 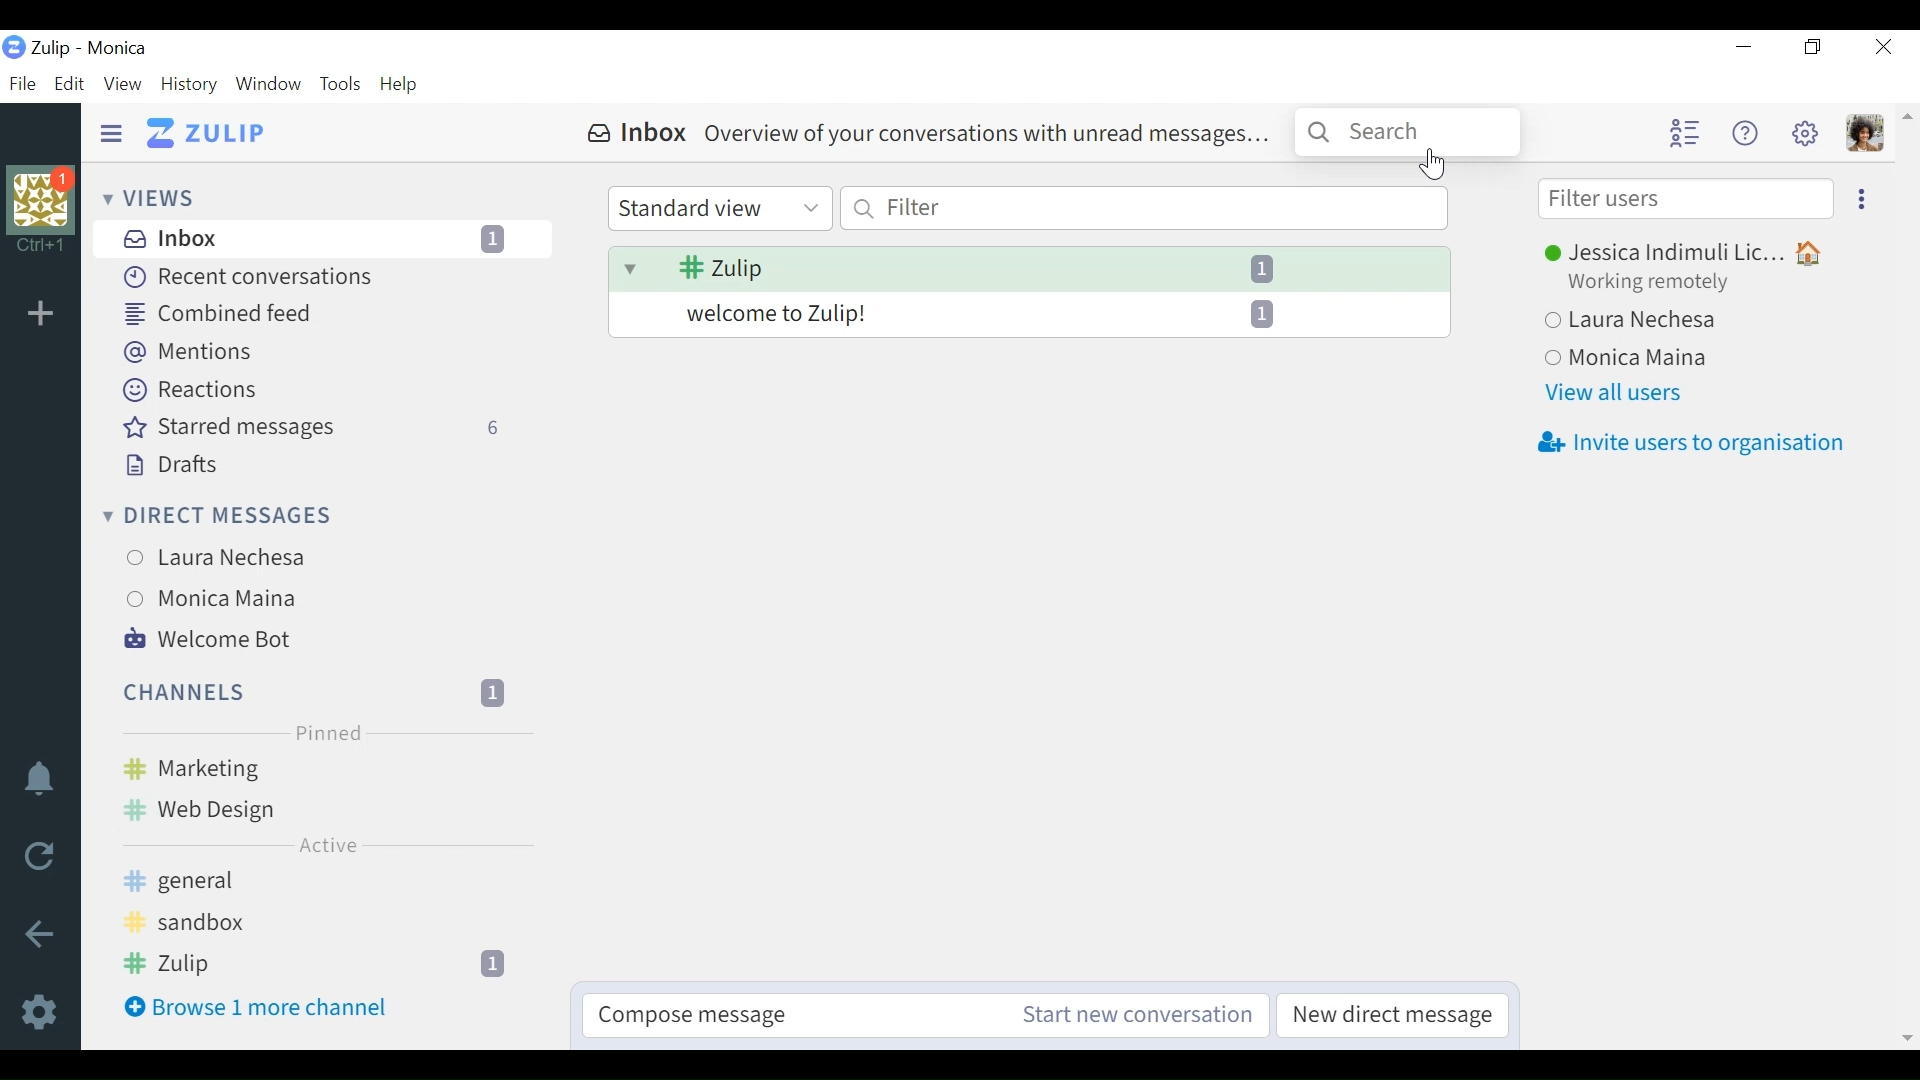 I want to click on Filter users, so click(x=1688, y=201).